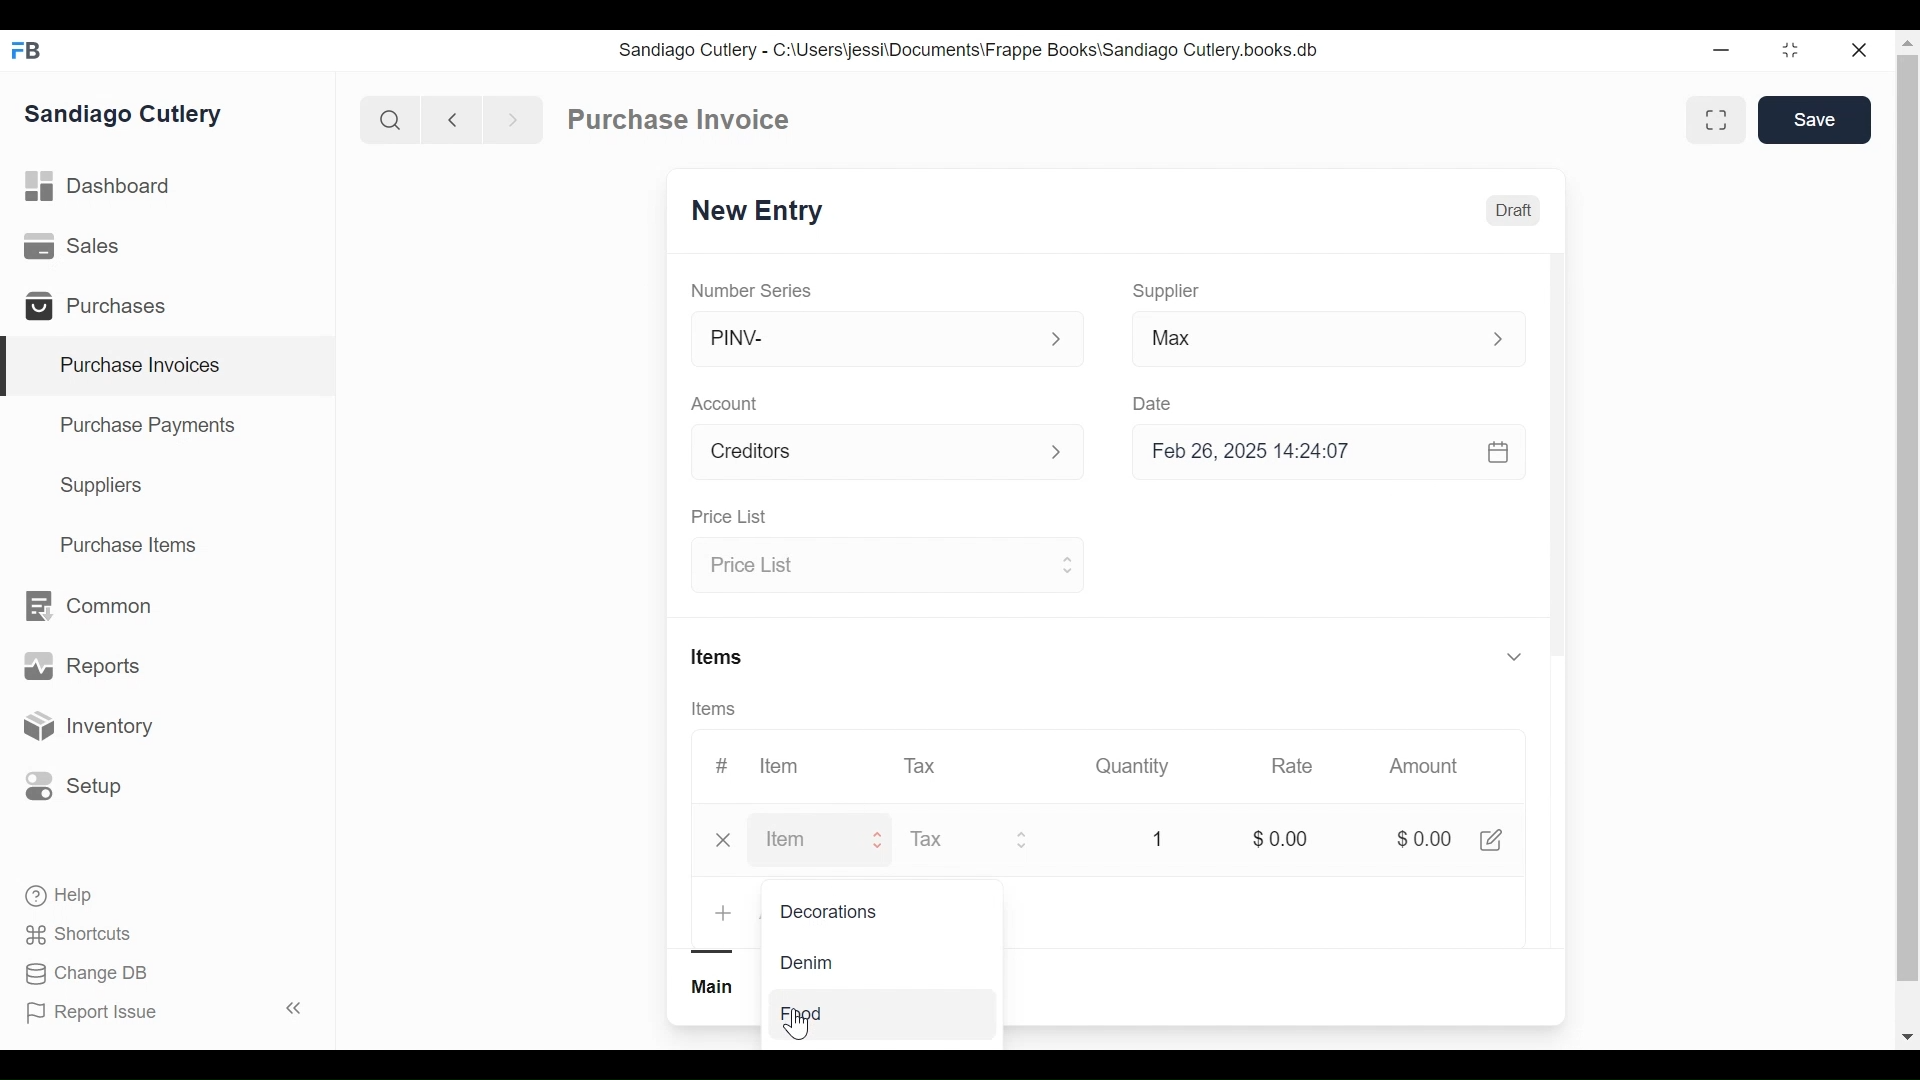 The image size is (1920, 1080). I want to click on Minimize, so click(1723, 51).